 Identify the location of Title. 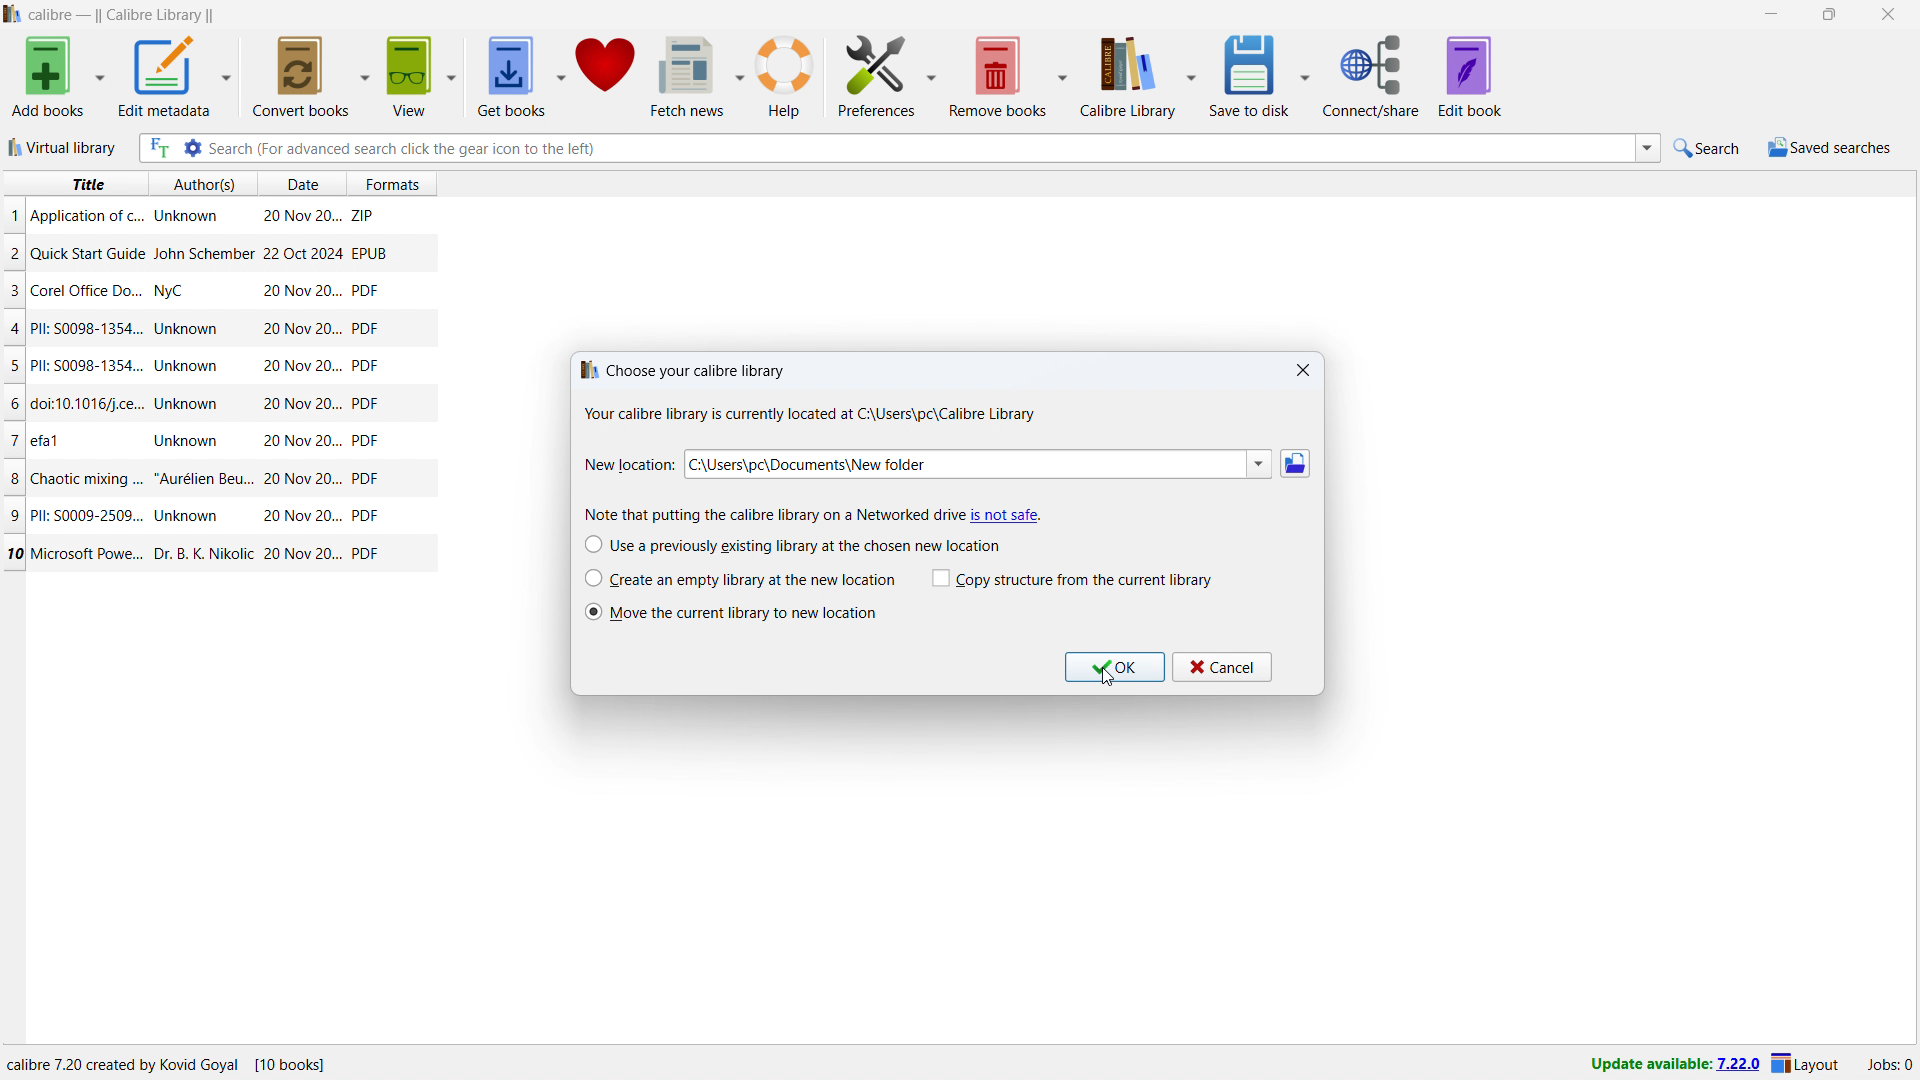
(90, 405).